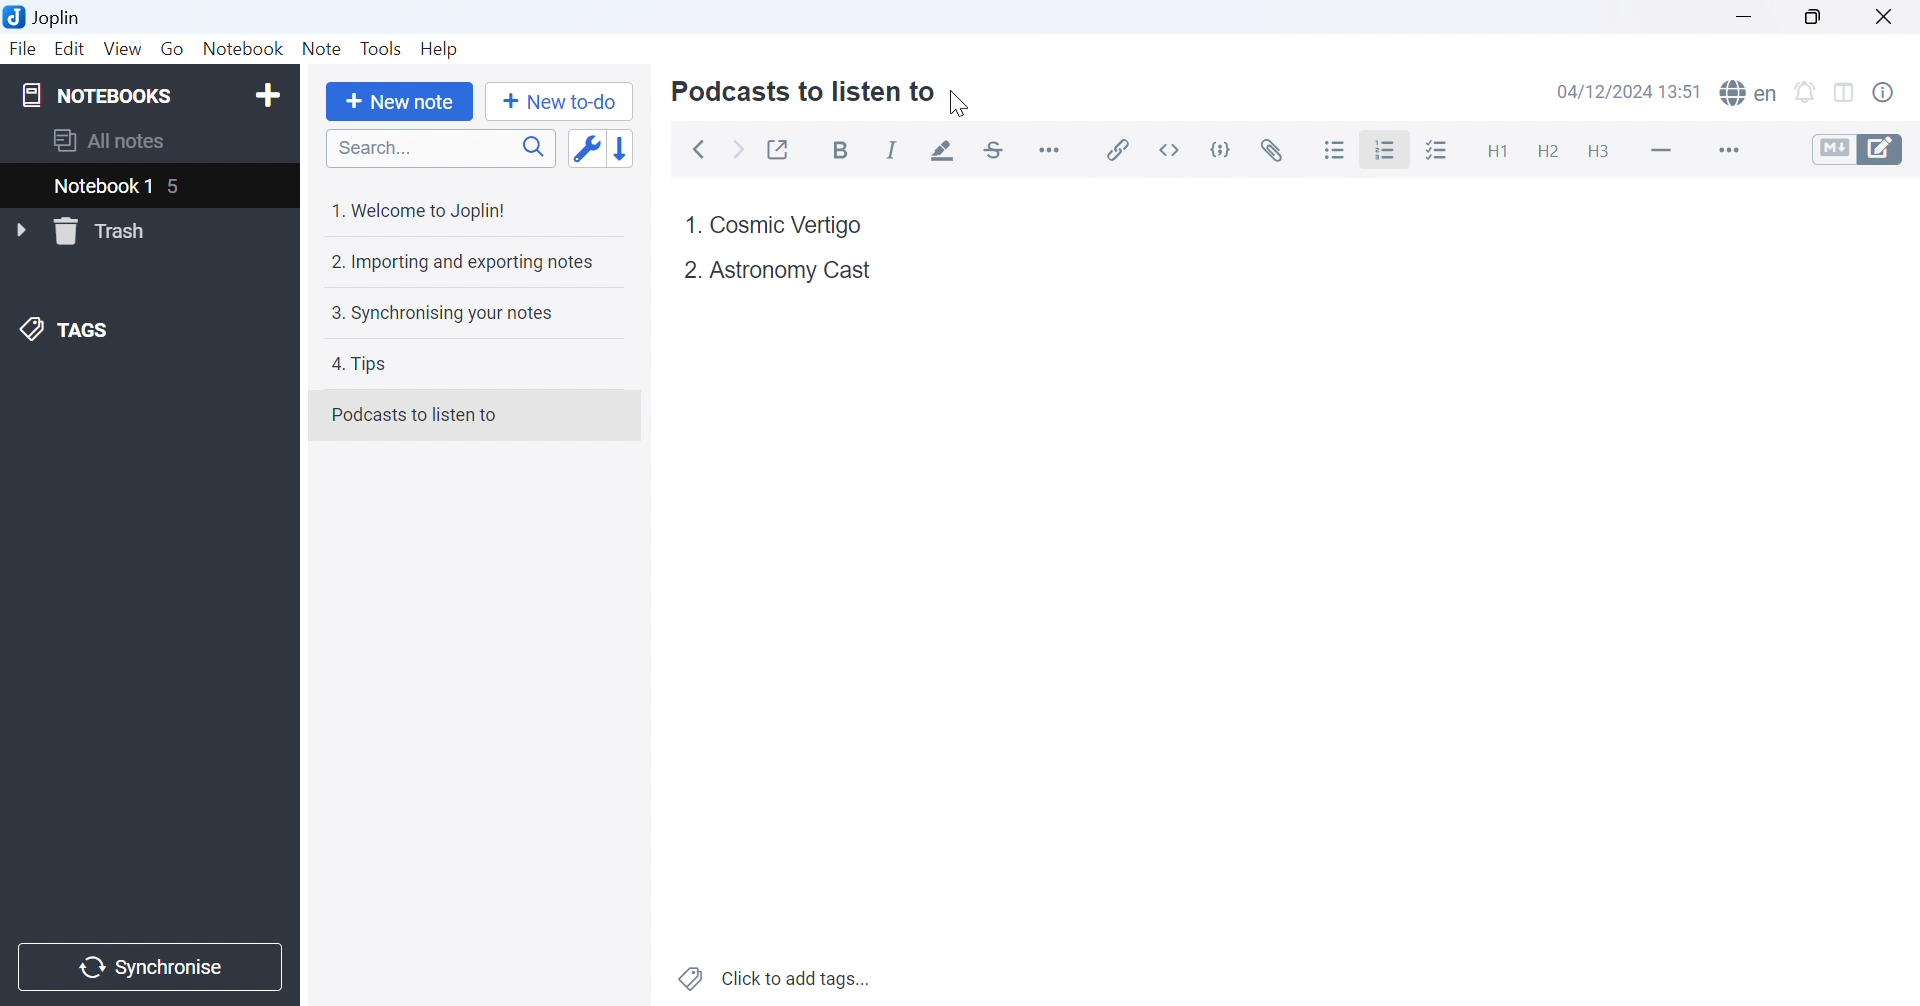  Describe the element at coordinates (382, 48) in the screenshot. I see `Tools` at that location.